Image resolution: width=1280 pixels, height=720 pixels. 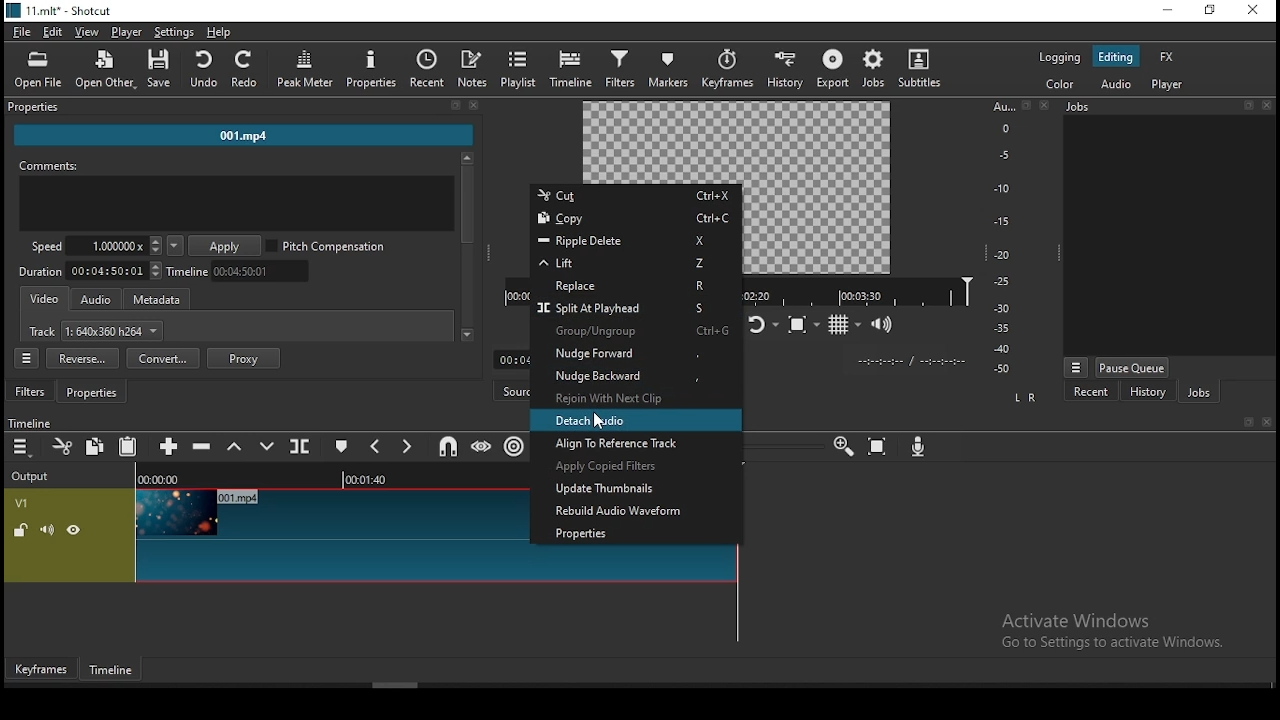 I want to click on previous marker, so click(x=380, y=447).